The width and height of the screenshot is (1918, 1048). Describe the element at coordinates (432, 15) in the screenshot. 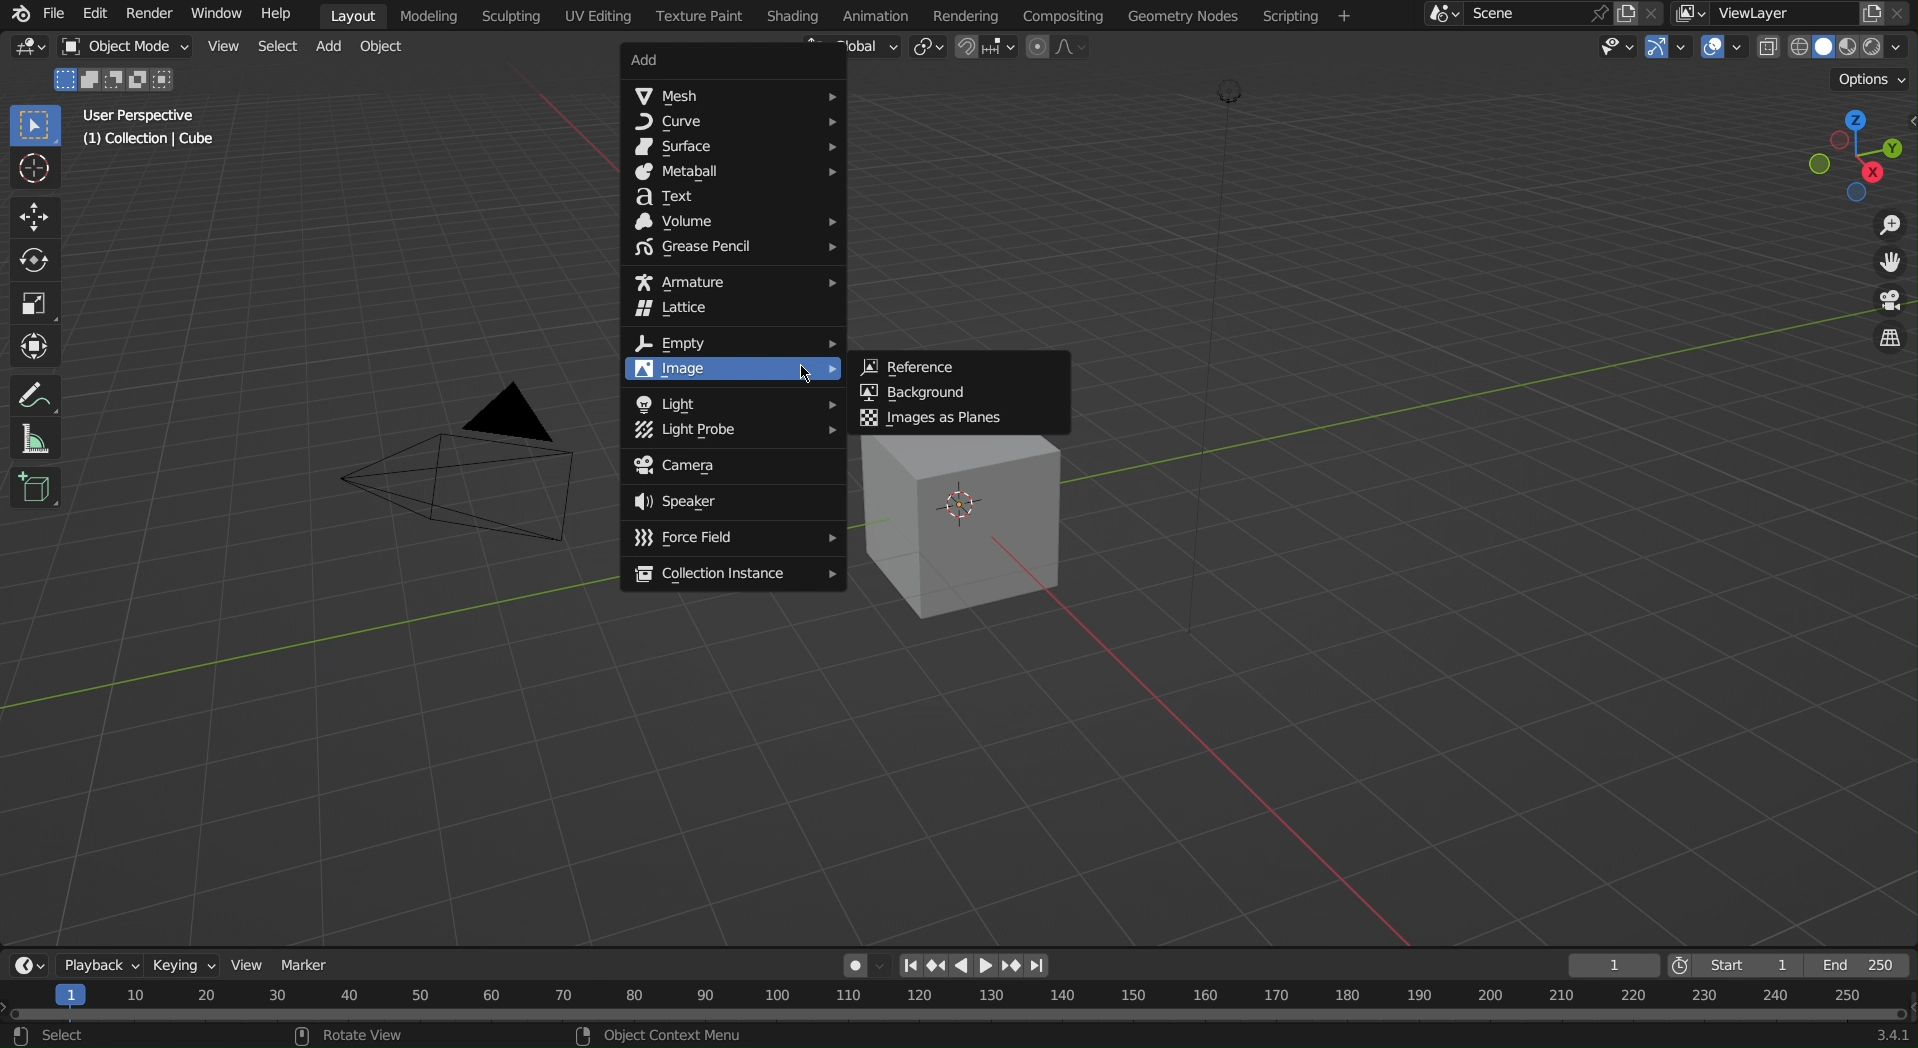

I see `Modeling` at that location.